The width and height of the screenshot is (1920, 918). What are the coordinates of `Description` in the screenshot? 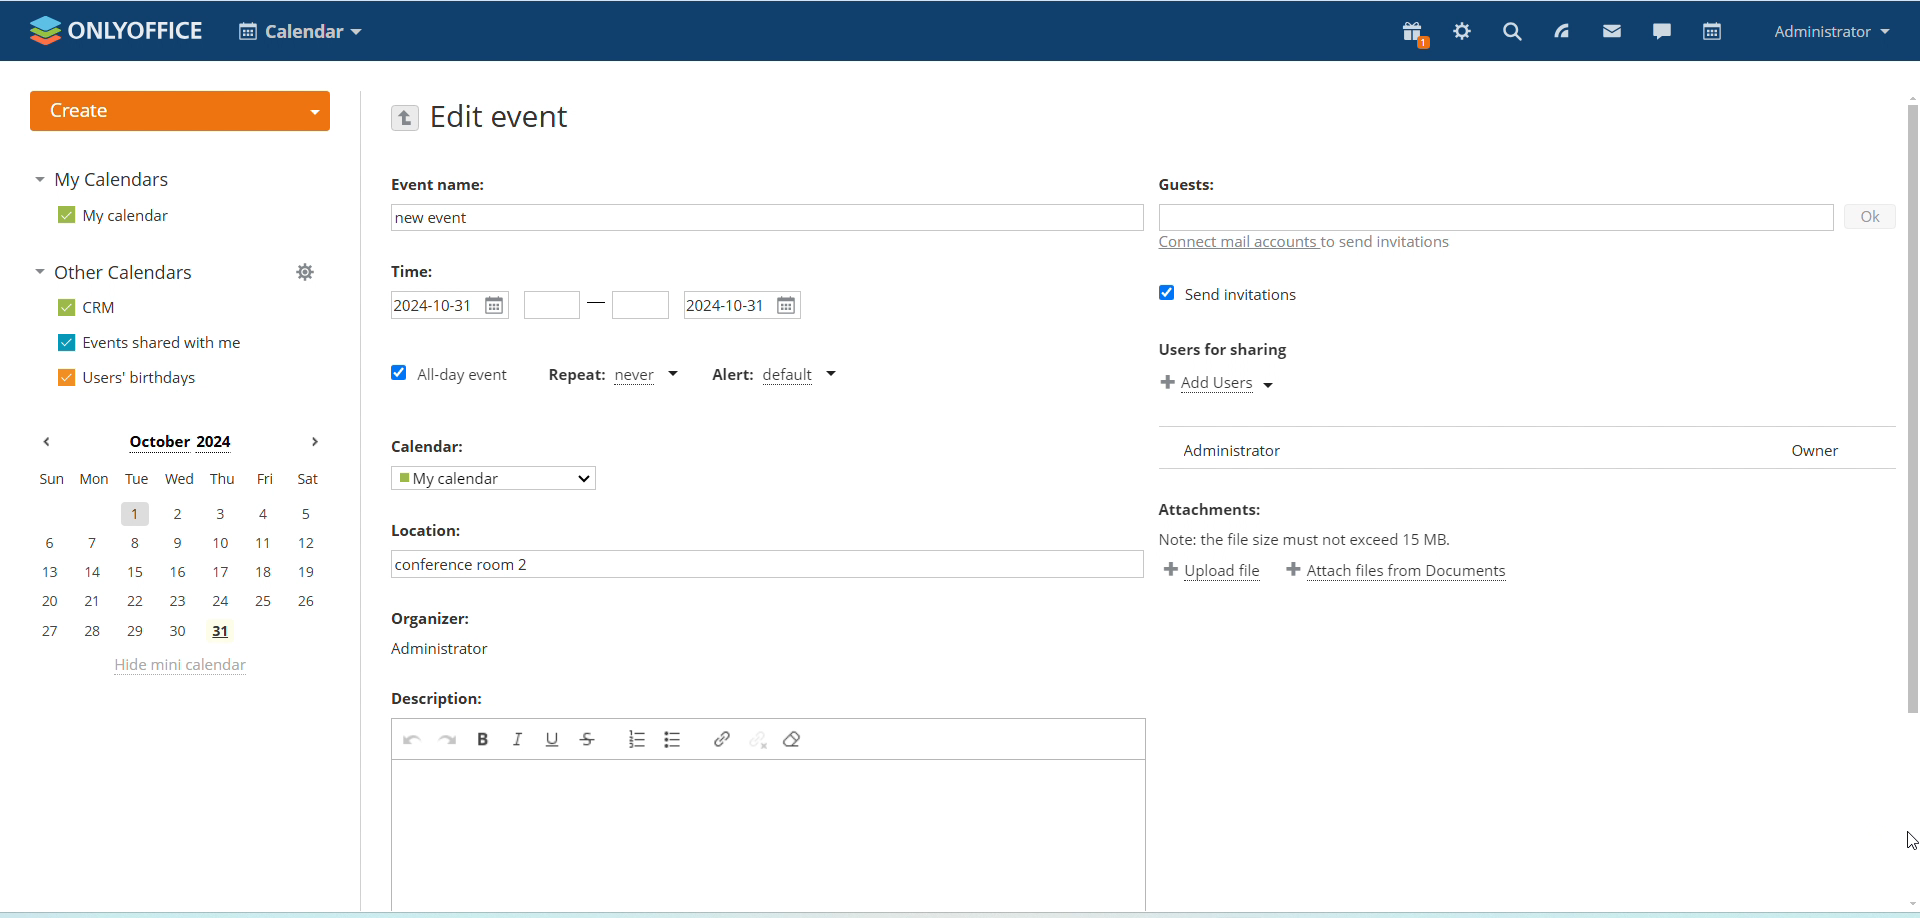 It's located at (435, 699).